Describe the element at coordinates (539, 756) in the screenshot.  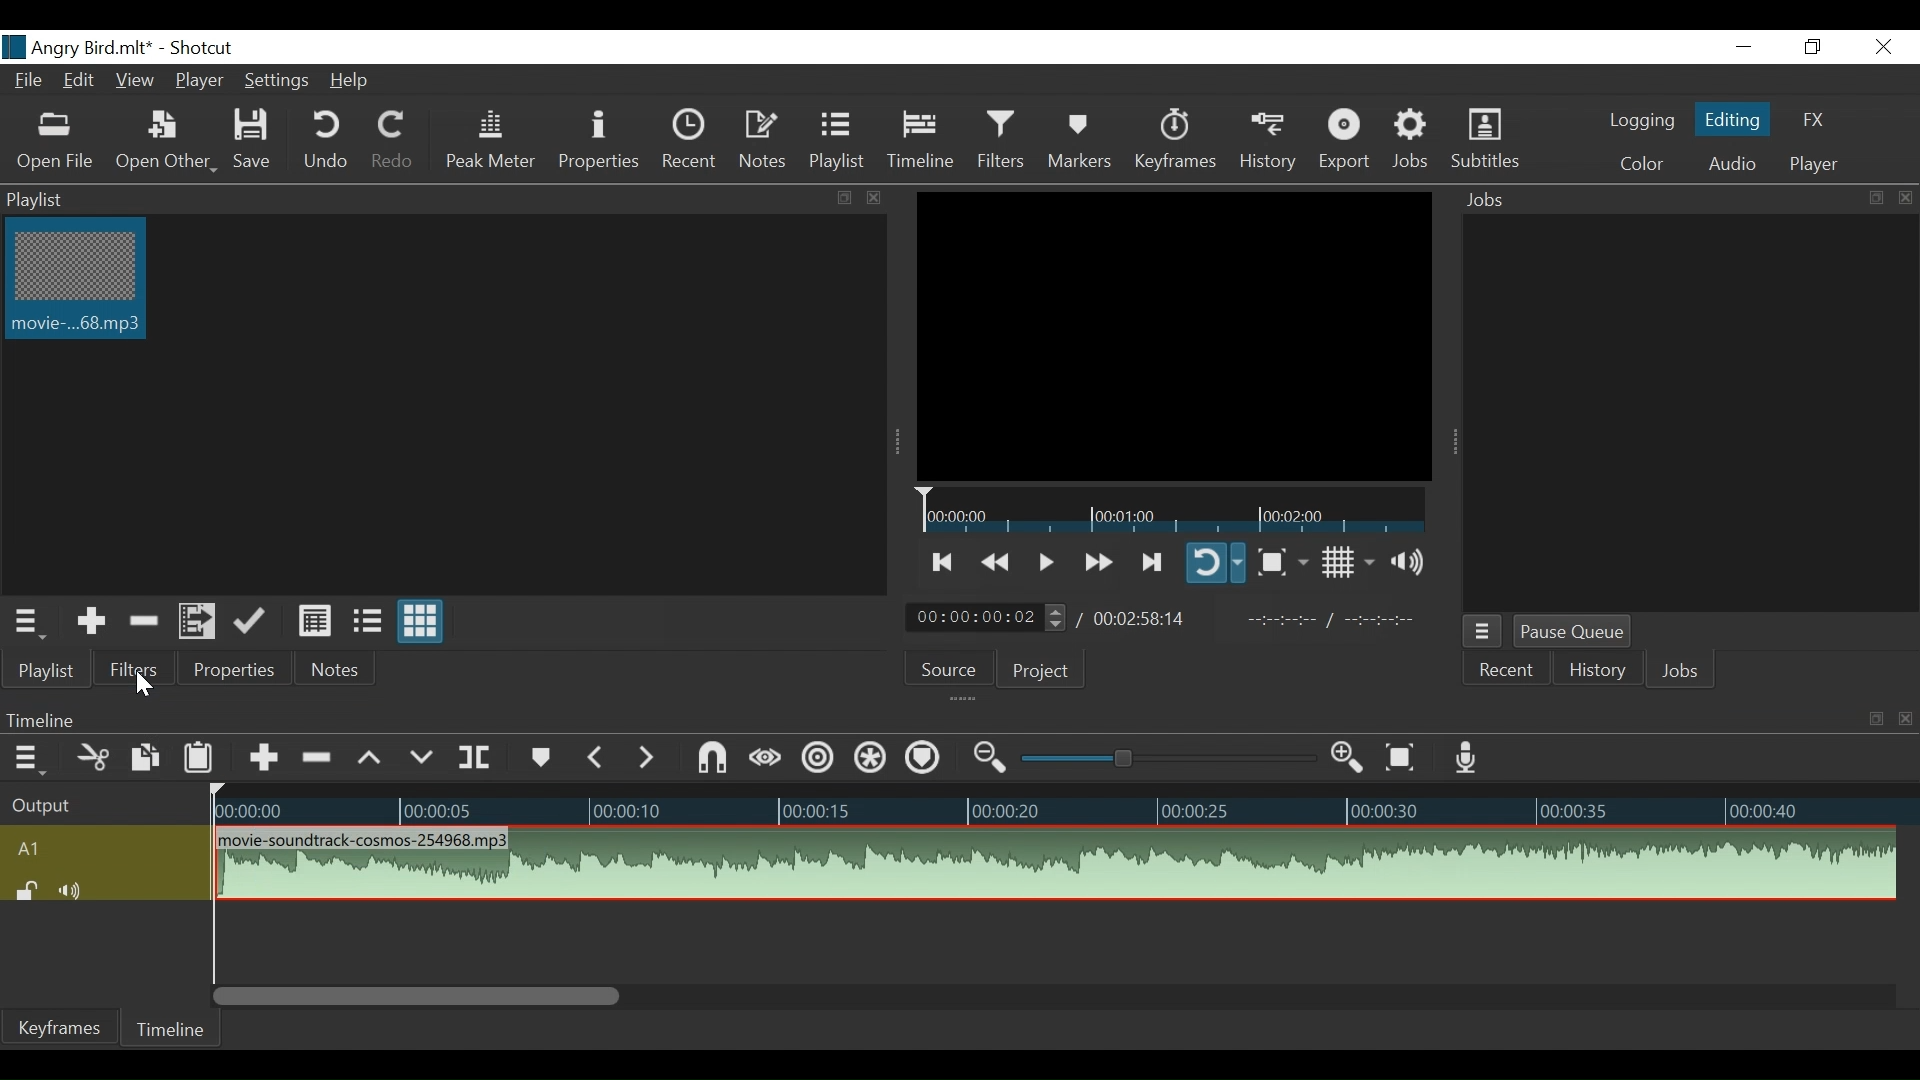
I see `Markers` at that location.